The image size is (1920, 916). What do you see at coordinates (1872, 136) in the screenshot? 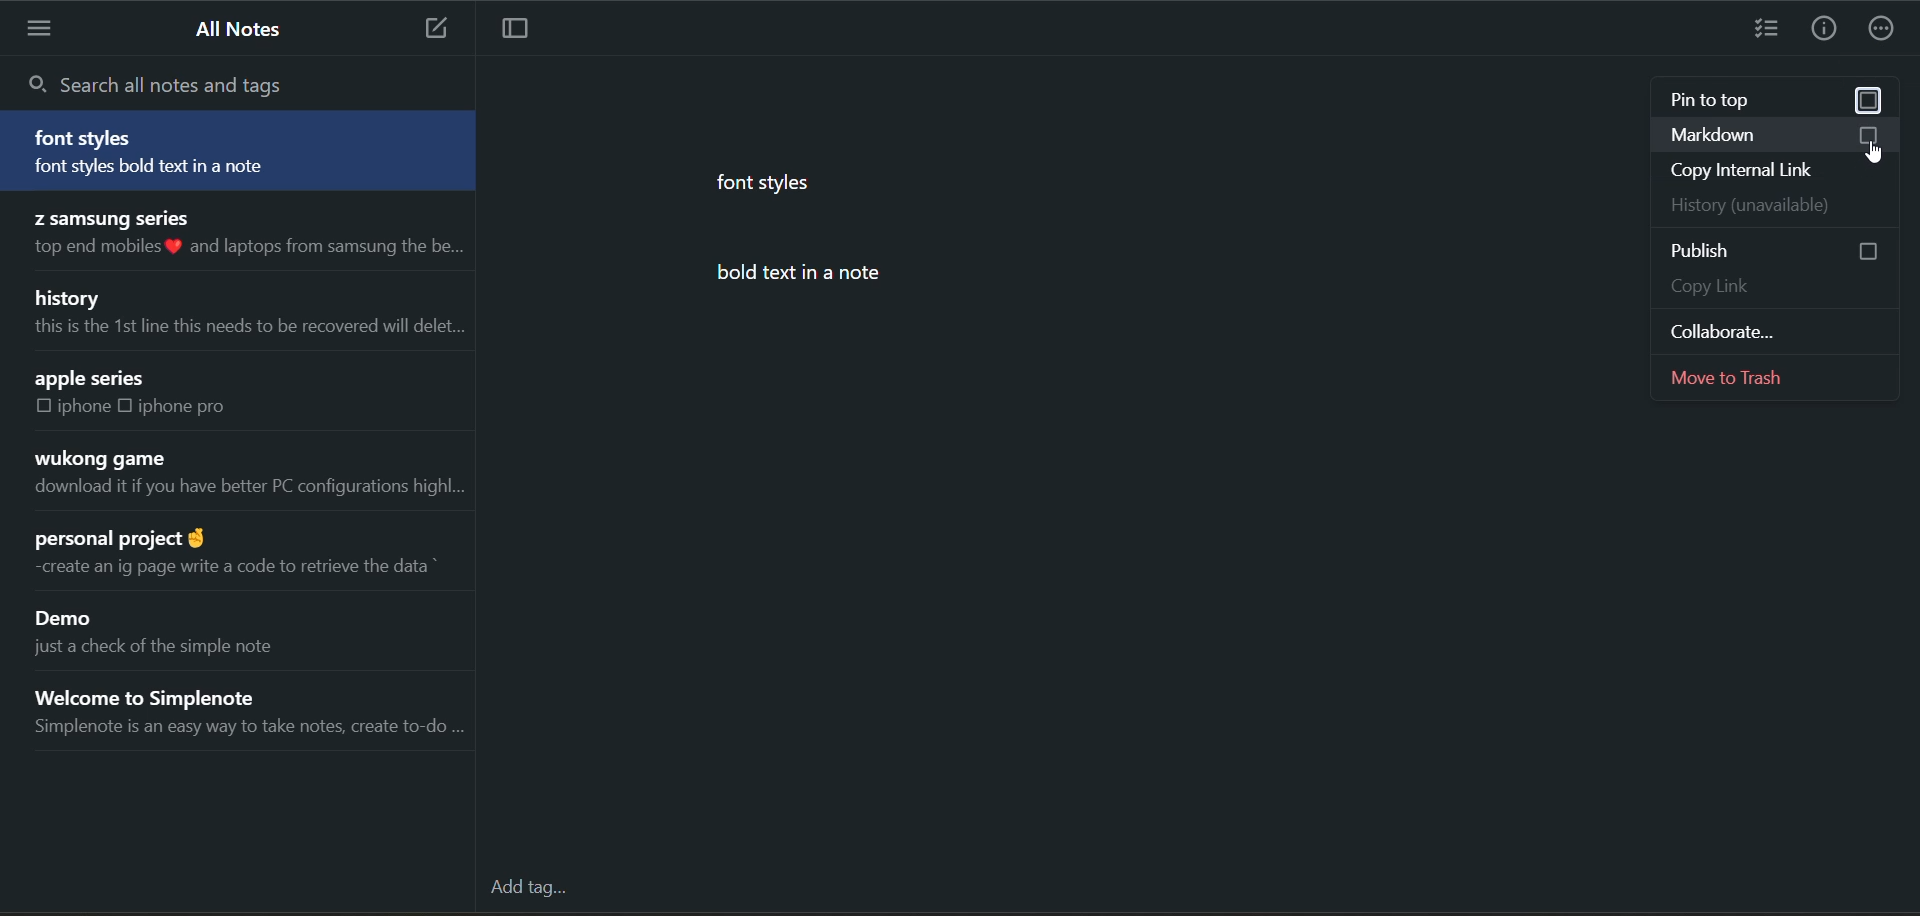
I see `checkbox` at bounding box center [1872, 136].